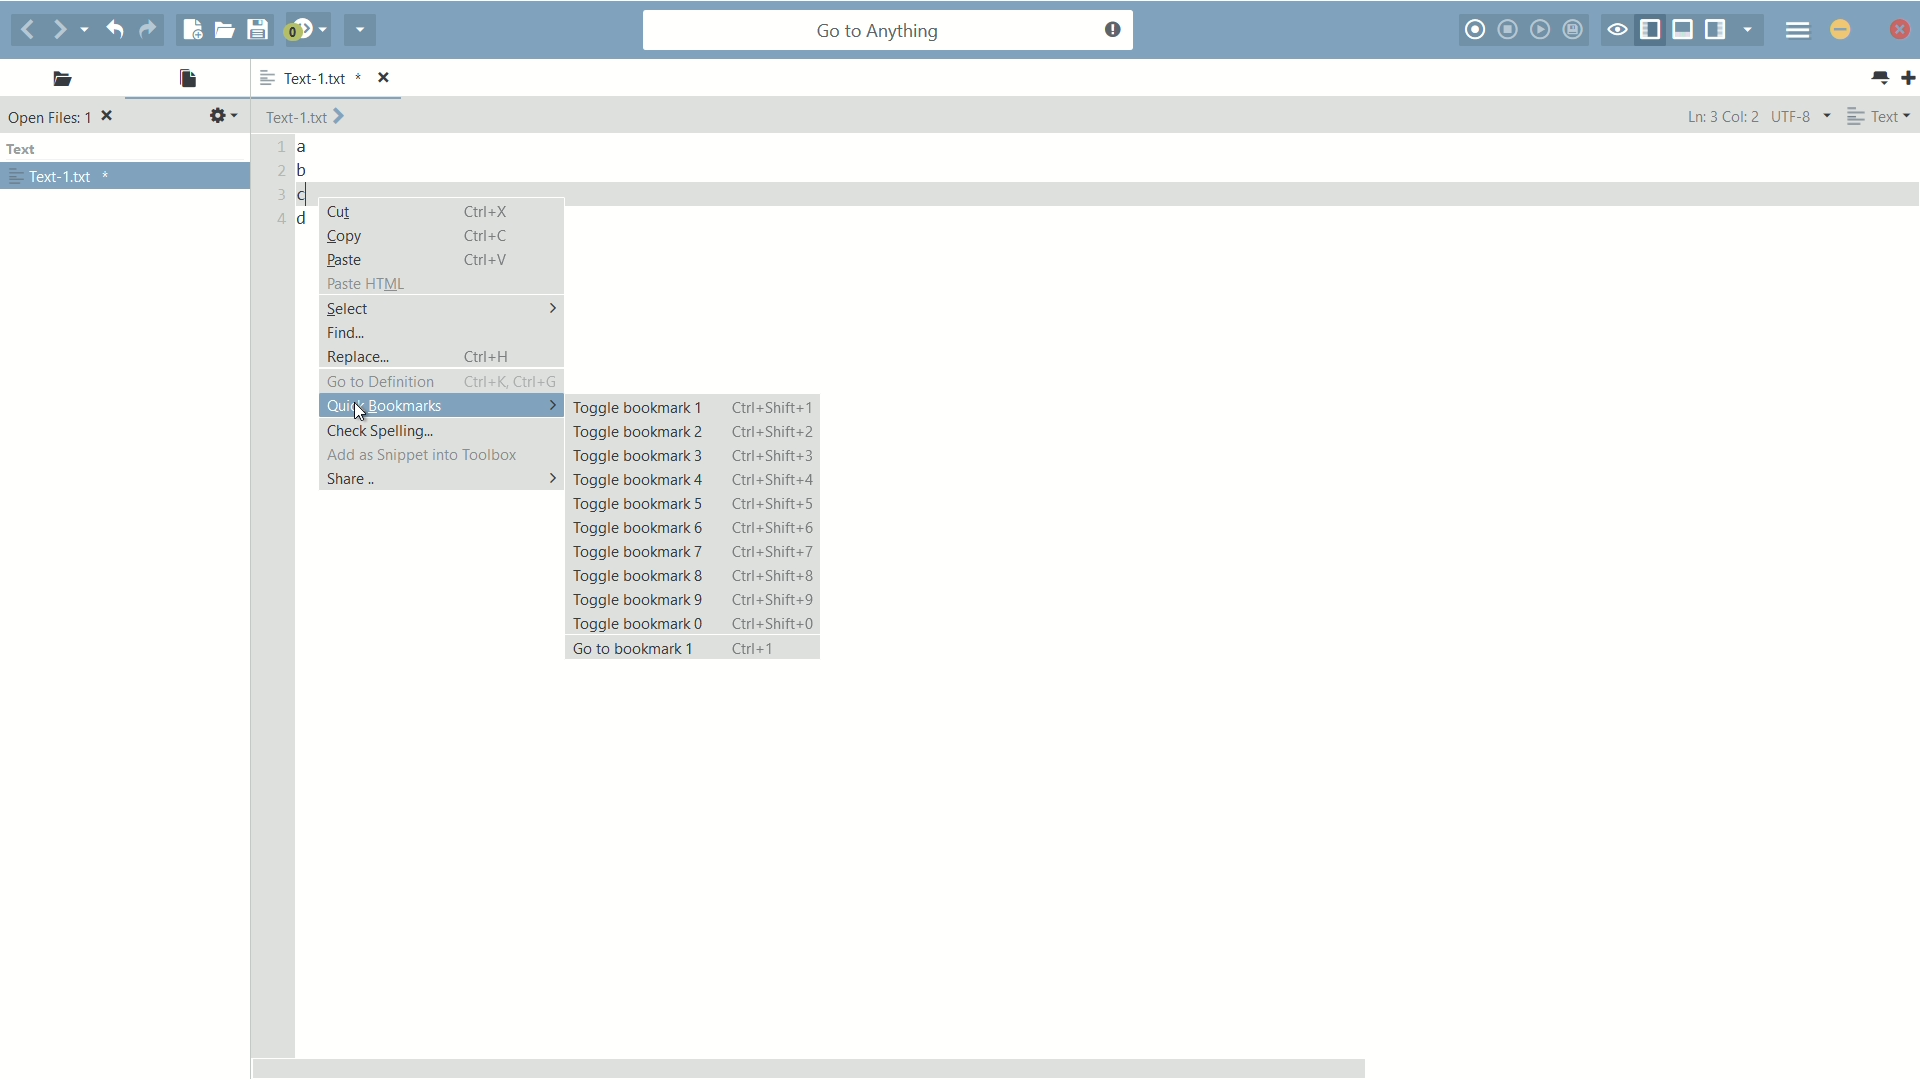  What do you see at coordinates (61, 31) in the screenshot?
I see `go forward` at bounding box center [61, 31].